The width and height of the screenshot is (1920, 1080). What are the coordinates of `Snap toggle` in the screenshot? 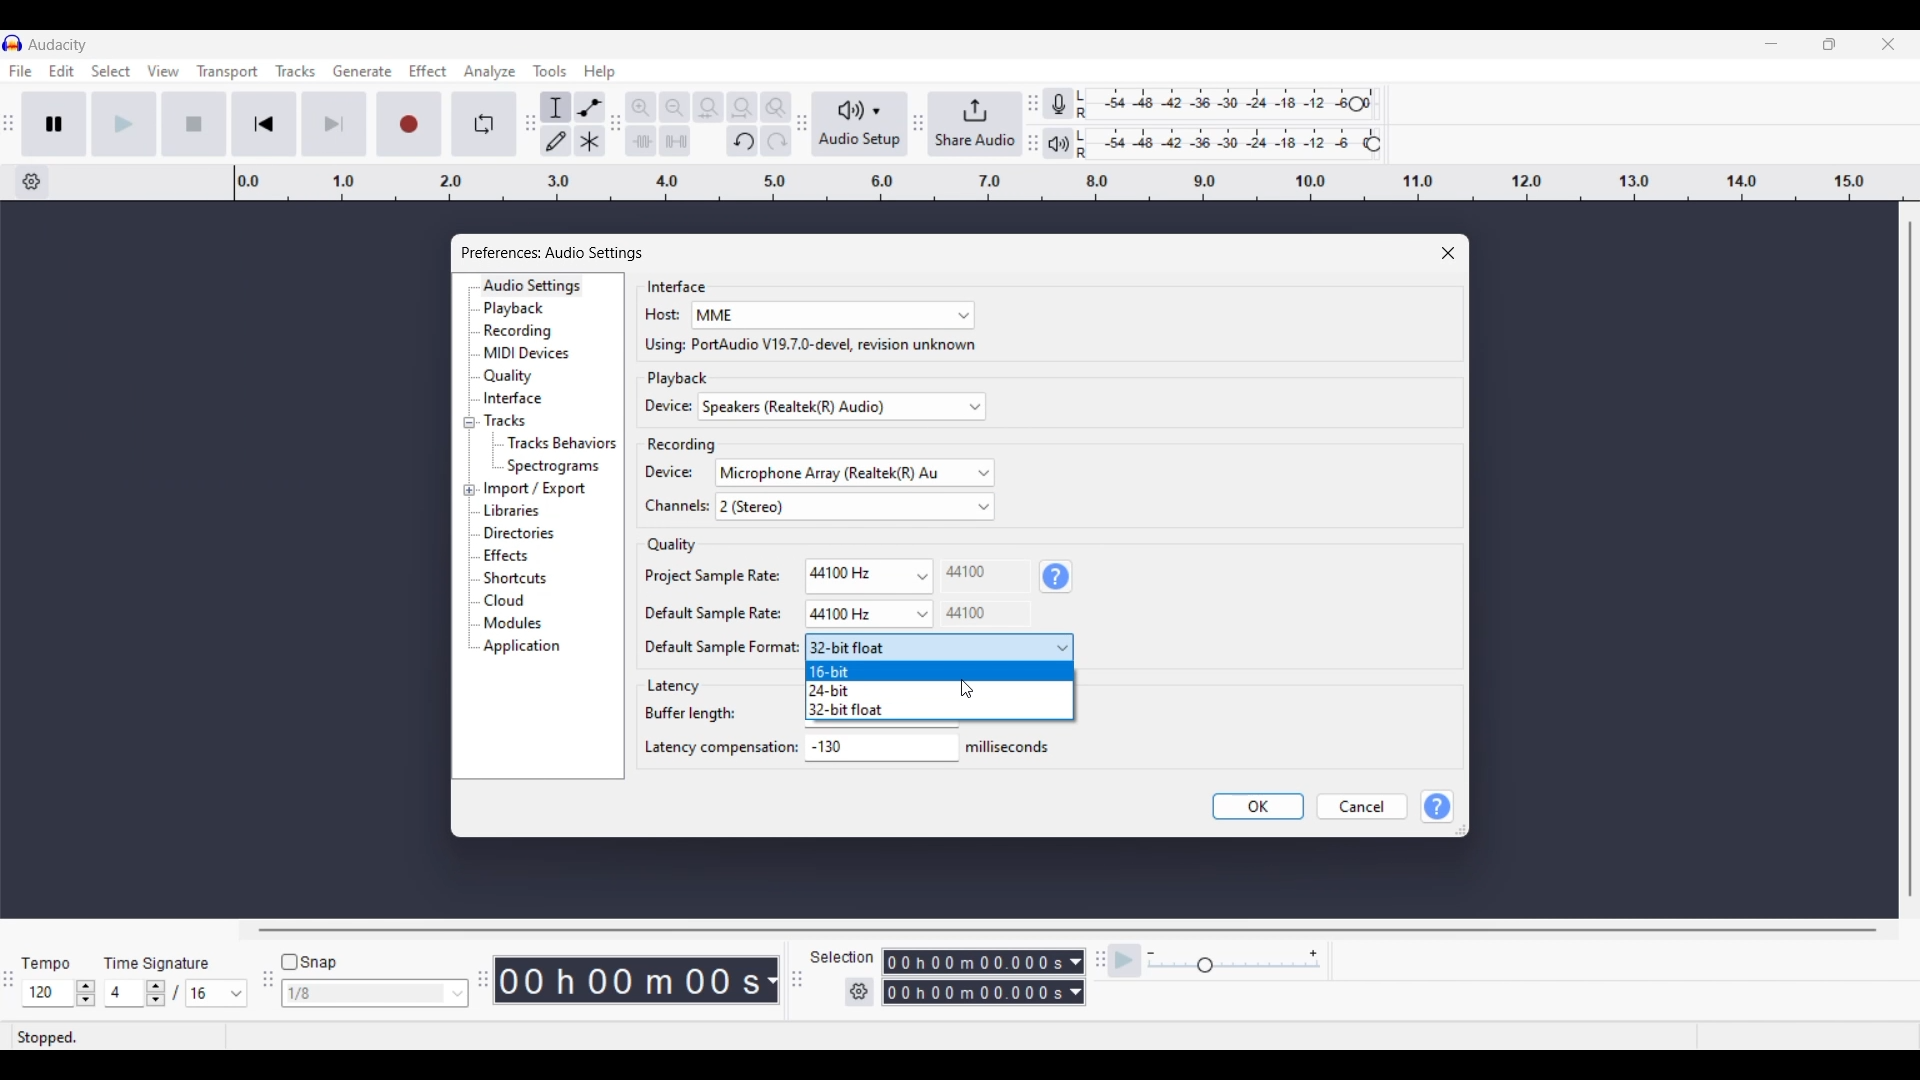 It's located at (310, 963).